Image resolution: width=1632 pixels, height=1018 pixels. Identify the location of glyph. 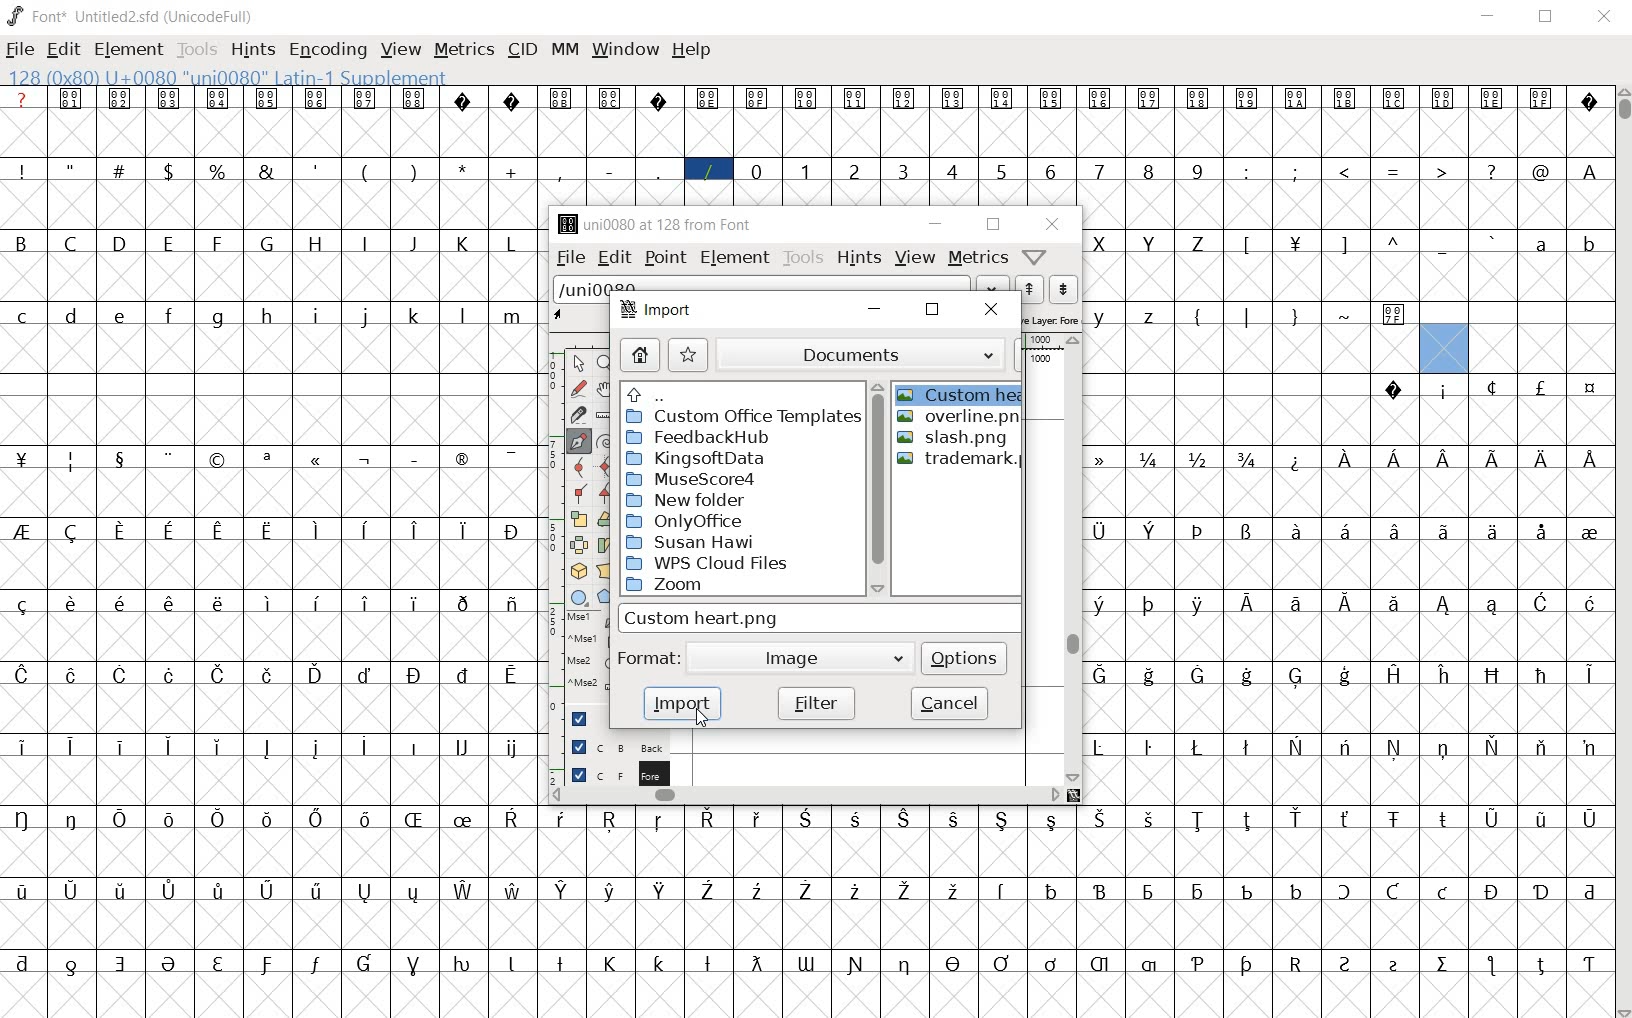
(168, 315).